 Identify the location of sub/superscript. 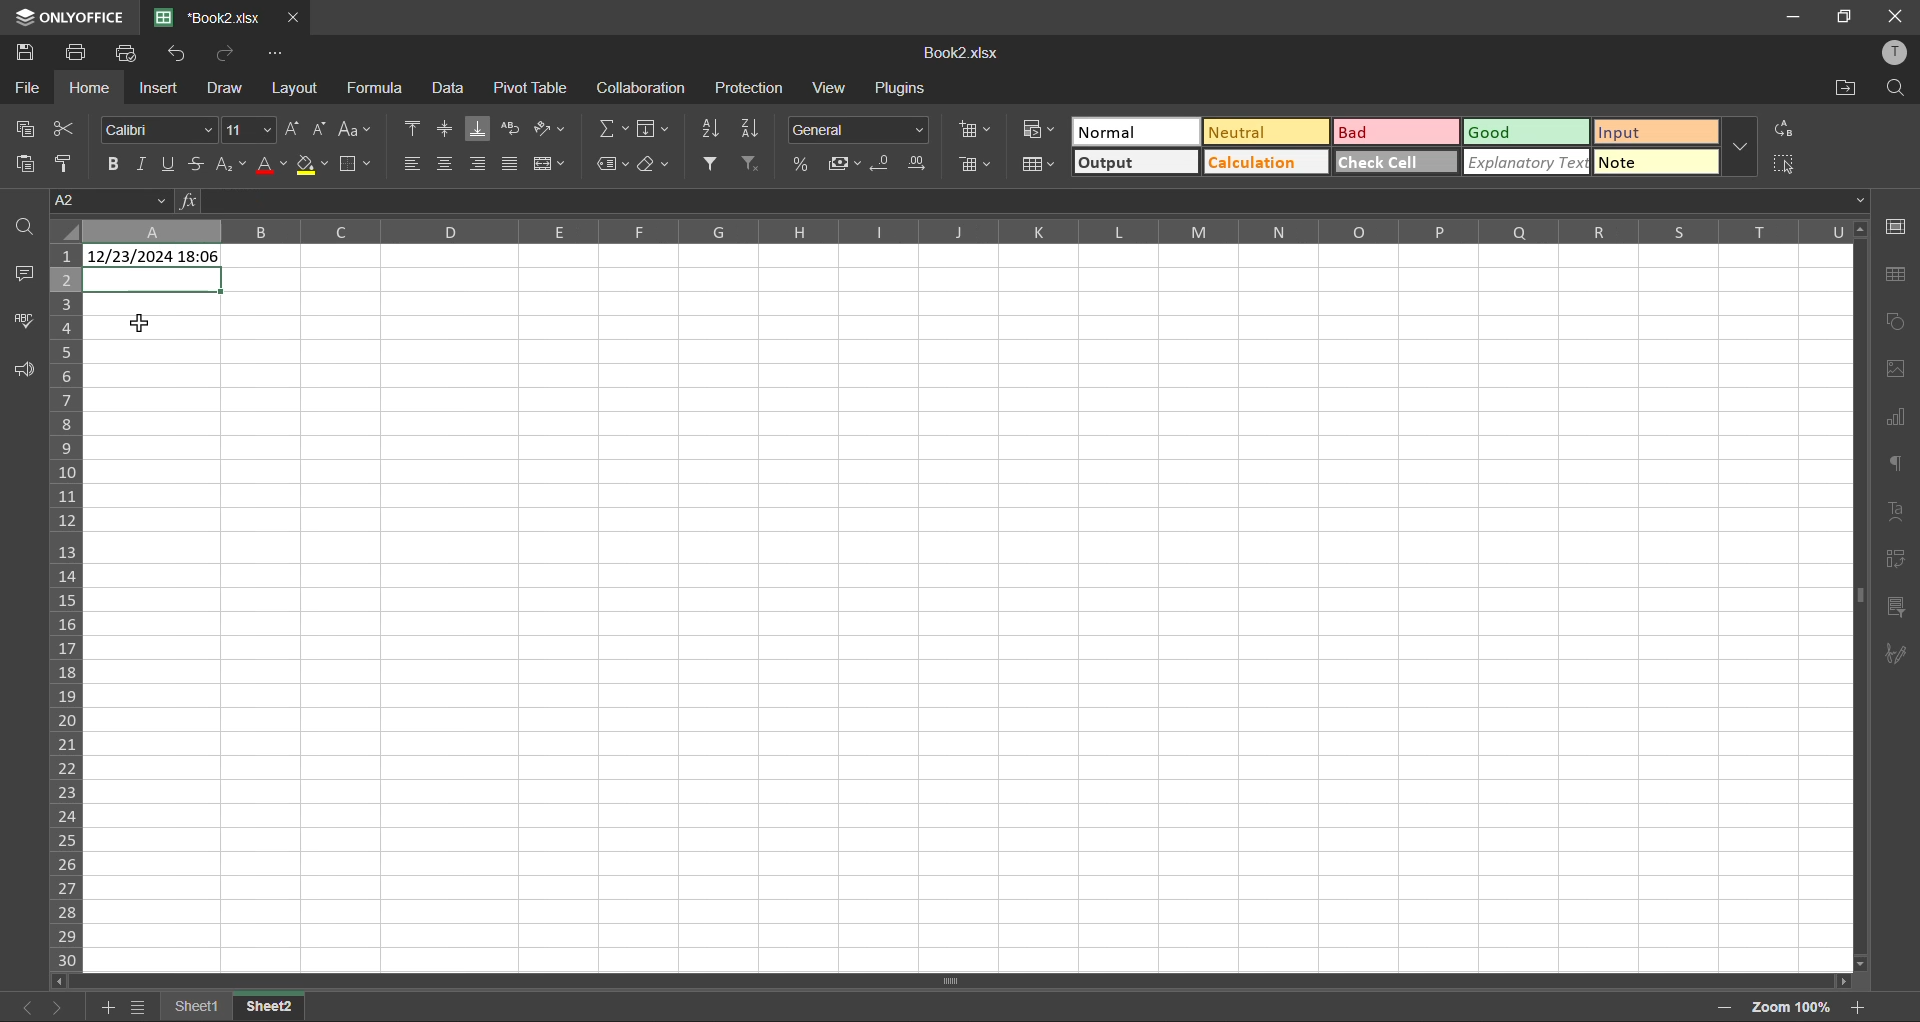
(228, 161).